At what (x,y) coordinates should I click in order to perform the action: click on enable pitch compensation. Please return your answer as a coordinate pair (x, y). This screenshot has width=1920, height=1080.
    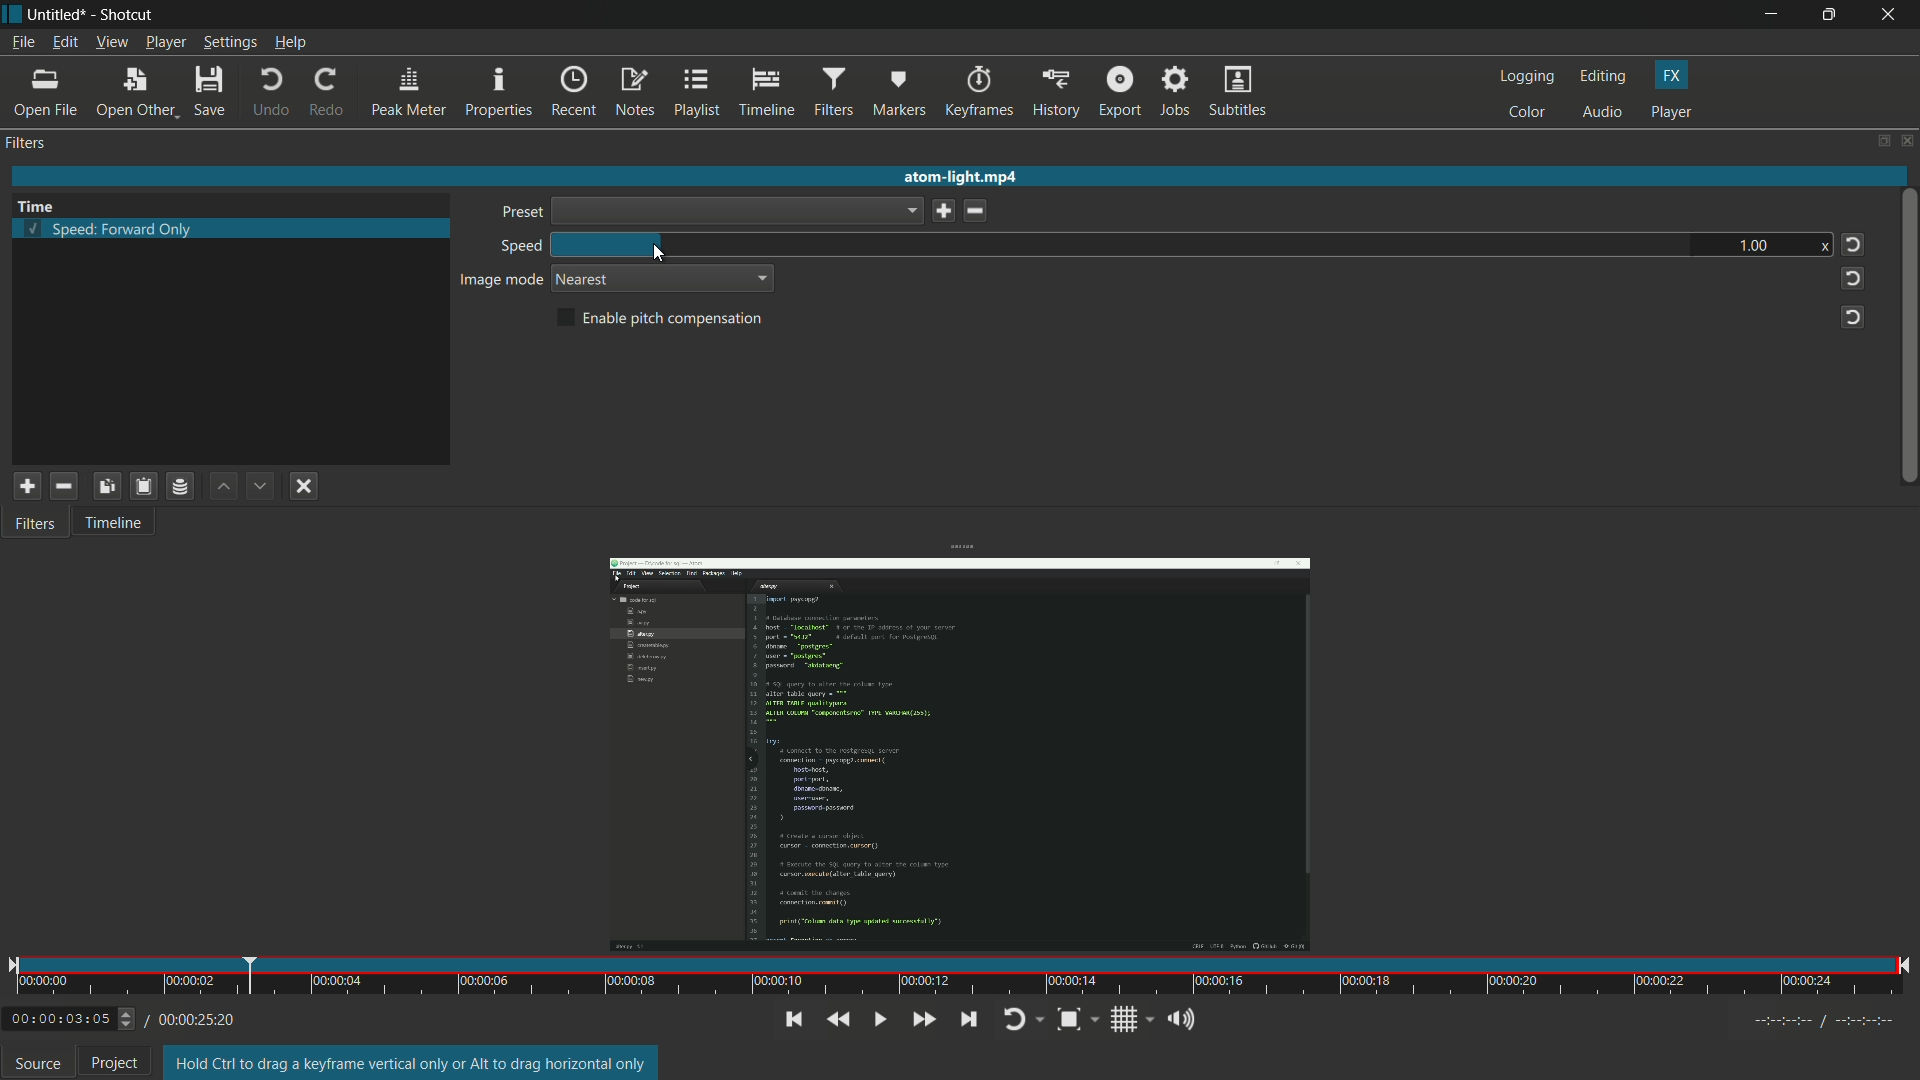
    Looking at the image, I should click on (662, 319).